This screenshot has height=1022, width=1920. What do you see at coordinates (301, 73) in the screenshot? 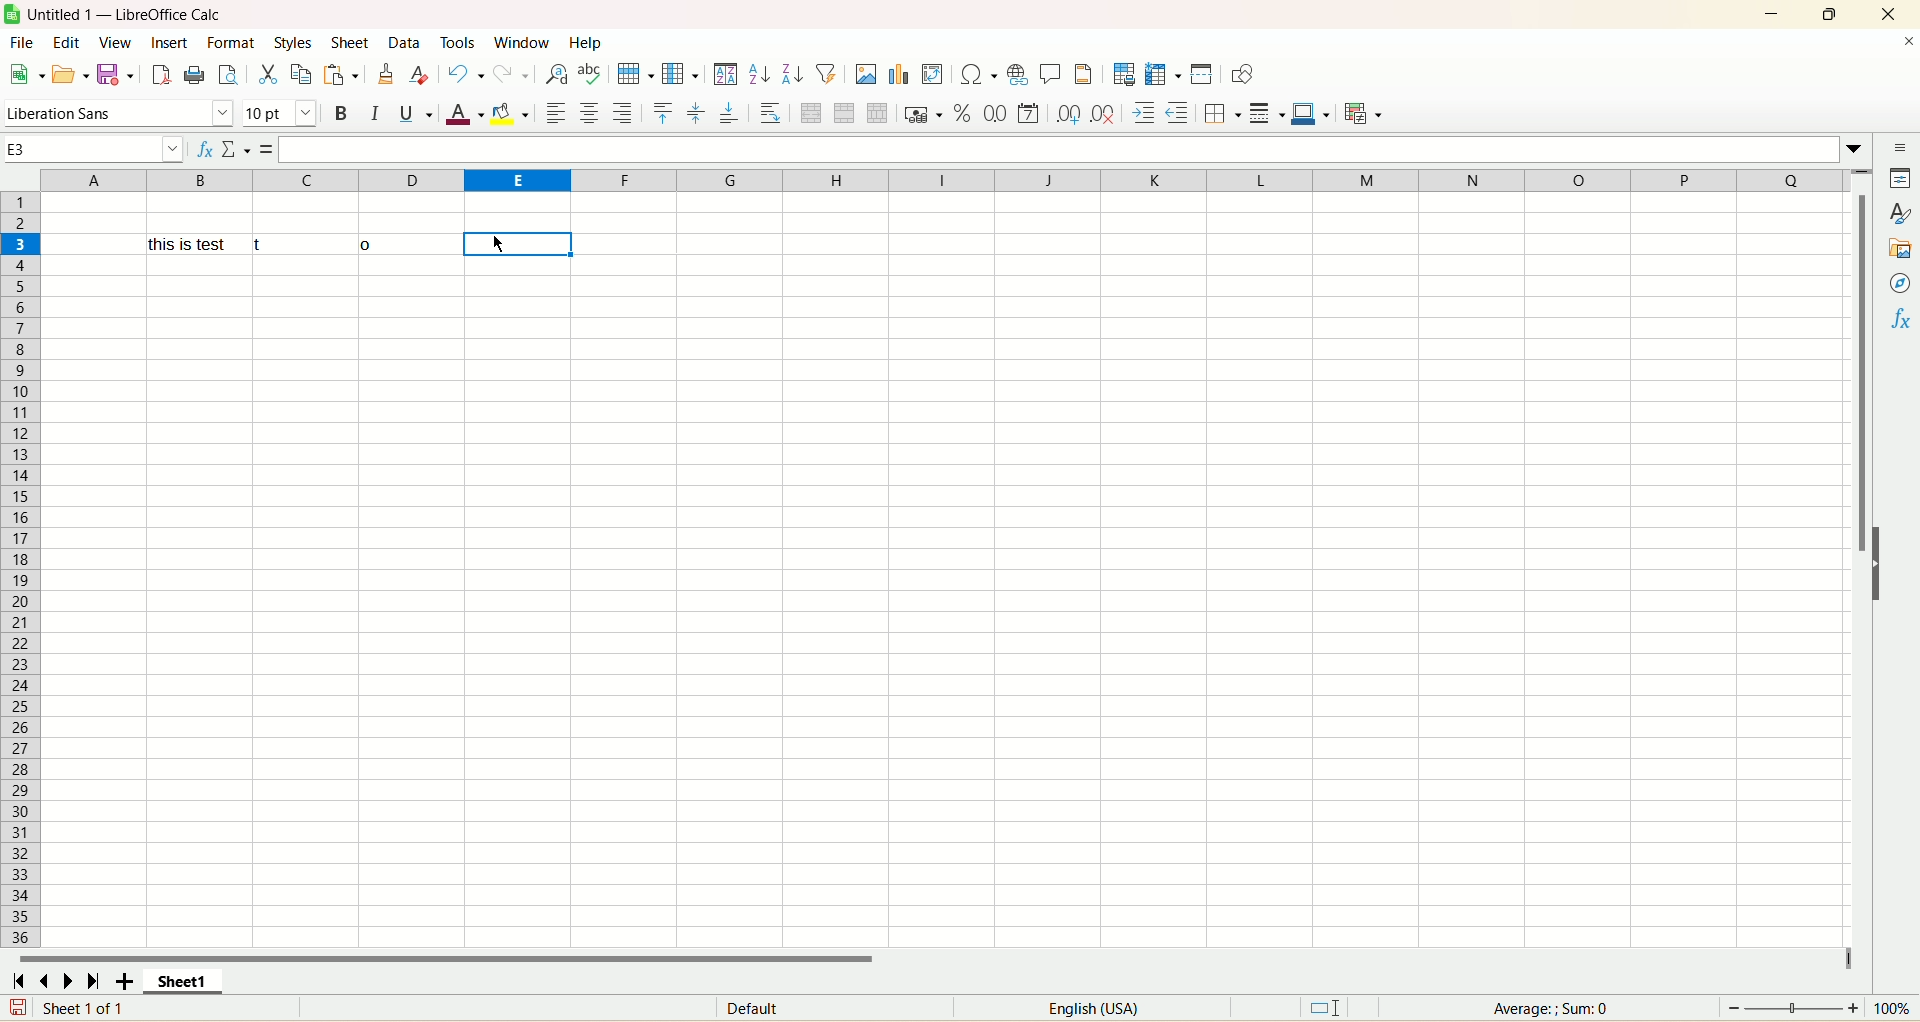
I see `copy` at bounding box center [301, 73].